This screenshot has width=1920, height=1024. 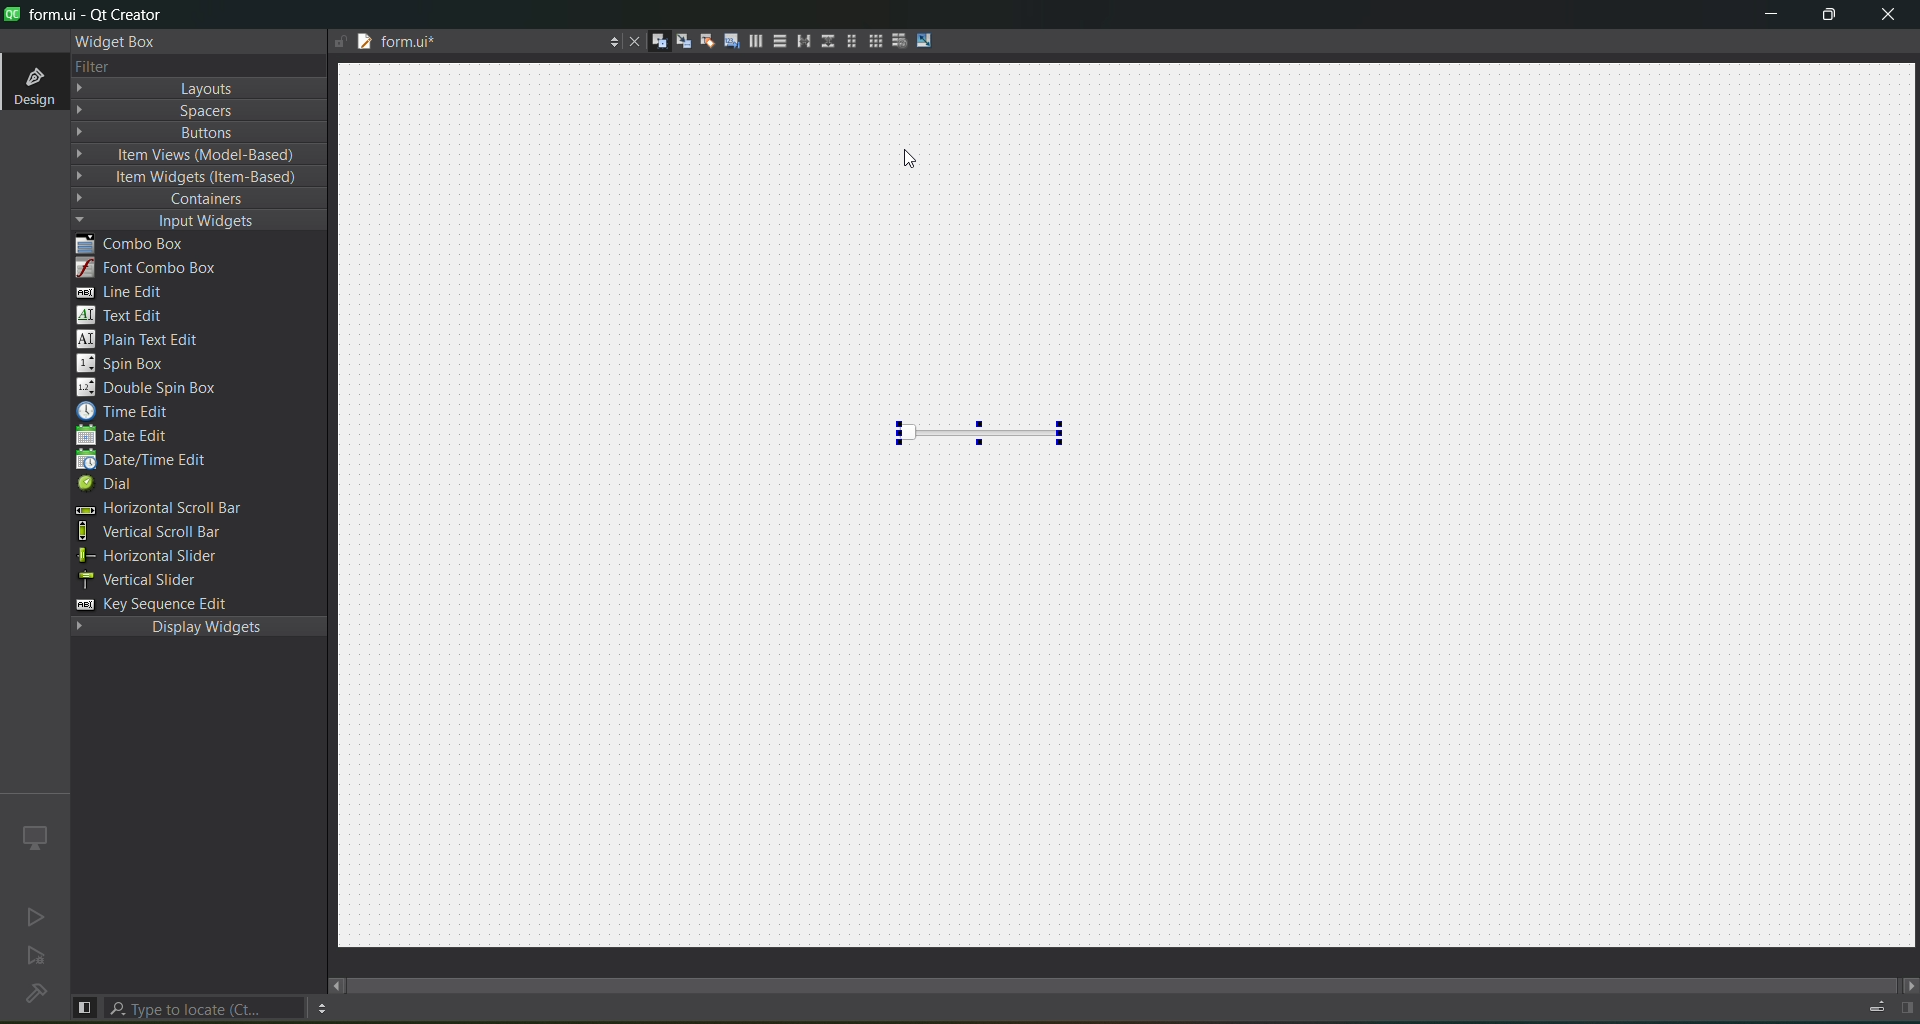 What do you see at coordinates (205, 1009) in the screenshot?
I see `search` at bounding box center [205, 1009].